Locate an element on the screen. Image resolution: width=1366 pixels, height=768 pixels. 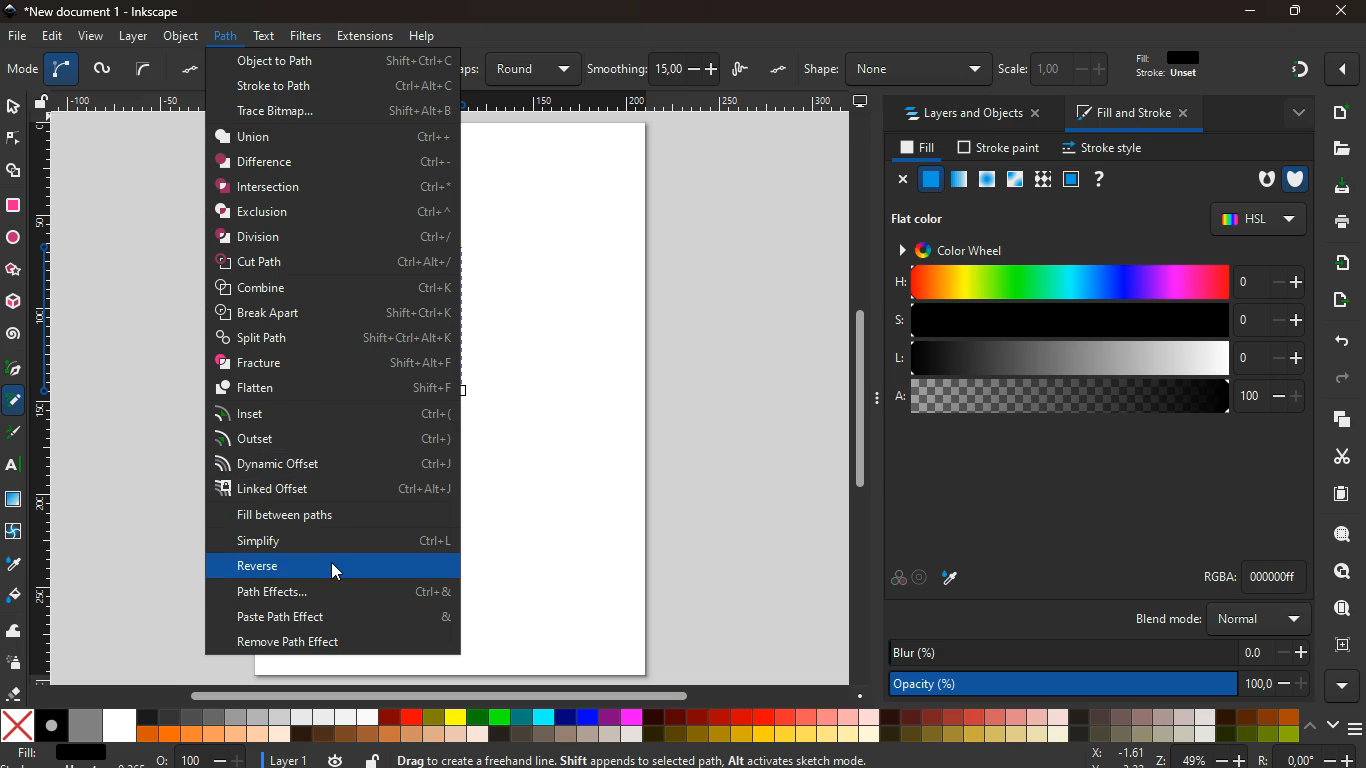
stroke to path is located at coordinates (344, 84).